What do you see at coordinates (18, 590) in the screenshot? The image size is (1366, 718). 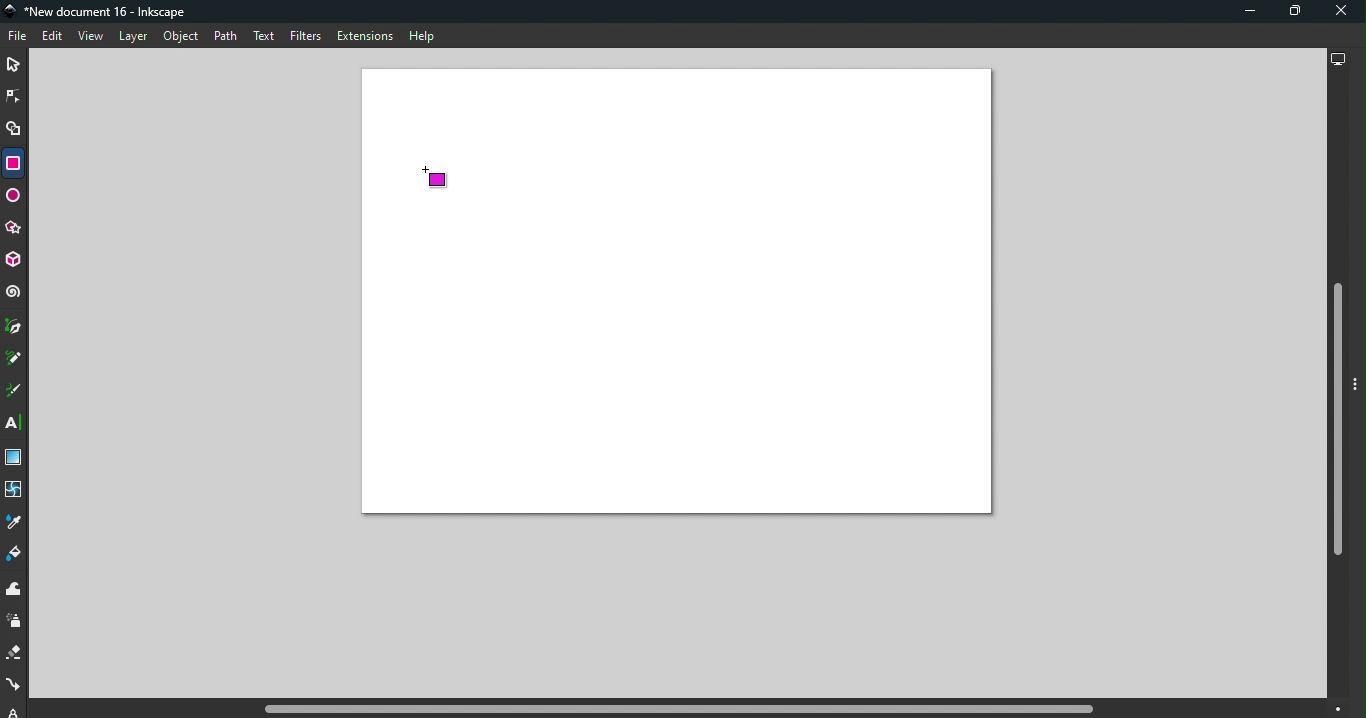 I see `Tweak tool` at bounding box center [18, 590].